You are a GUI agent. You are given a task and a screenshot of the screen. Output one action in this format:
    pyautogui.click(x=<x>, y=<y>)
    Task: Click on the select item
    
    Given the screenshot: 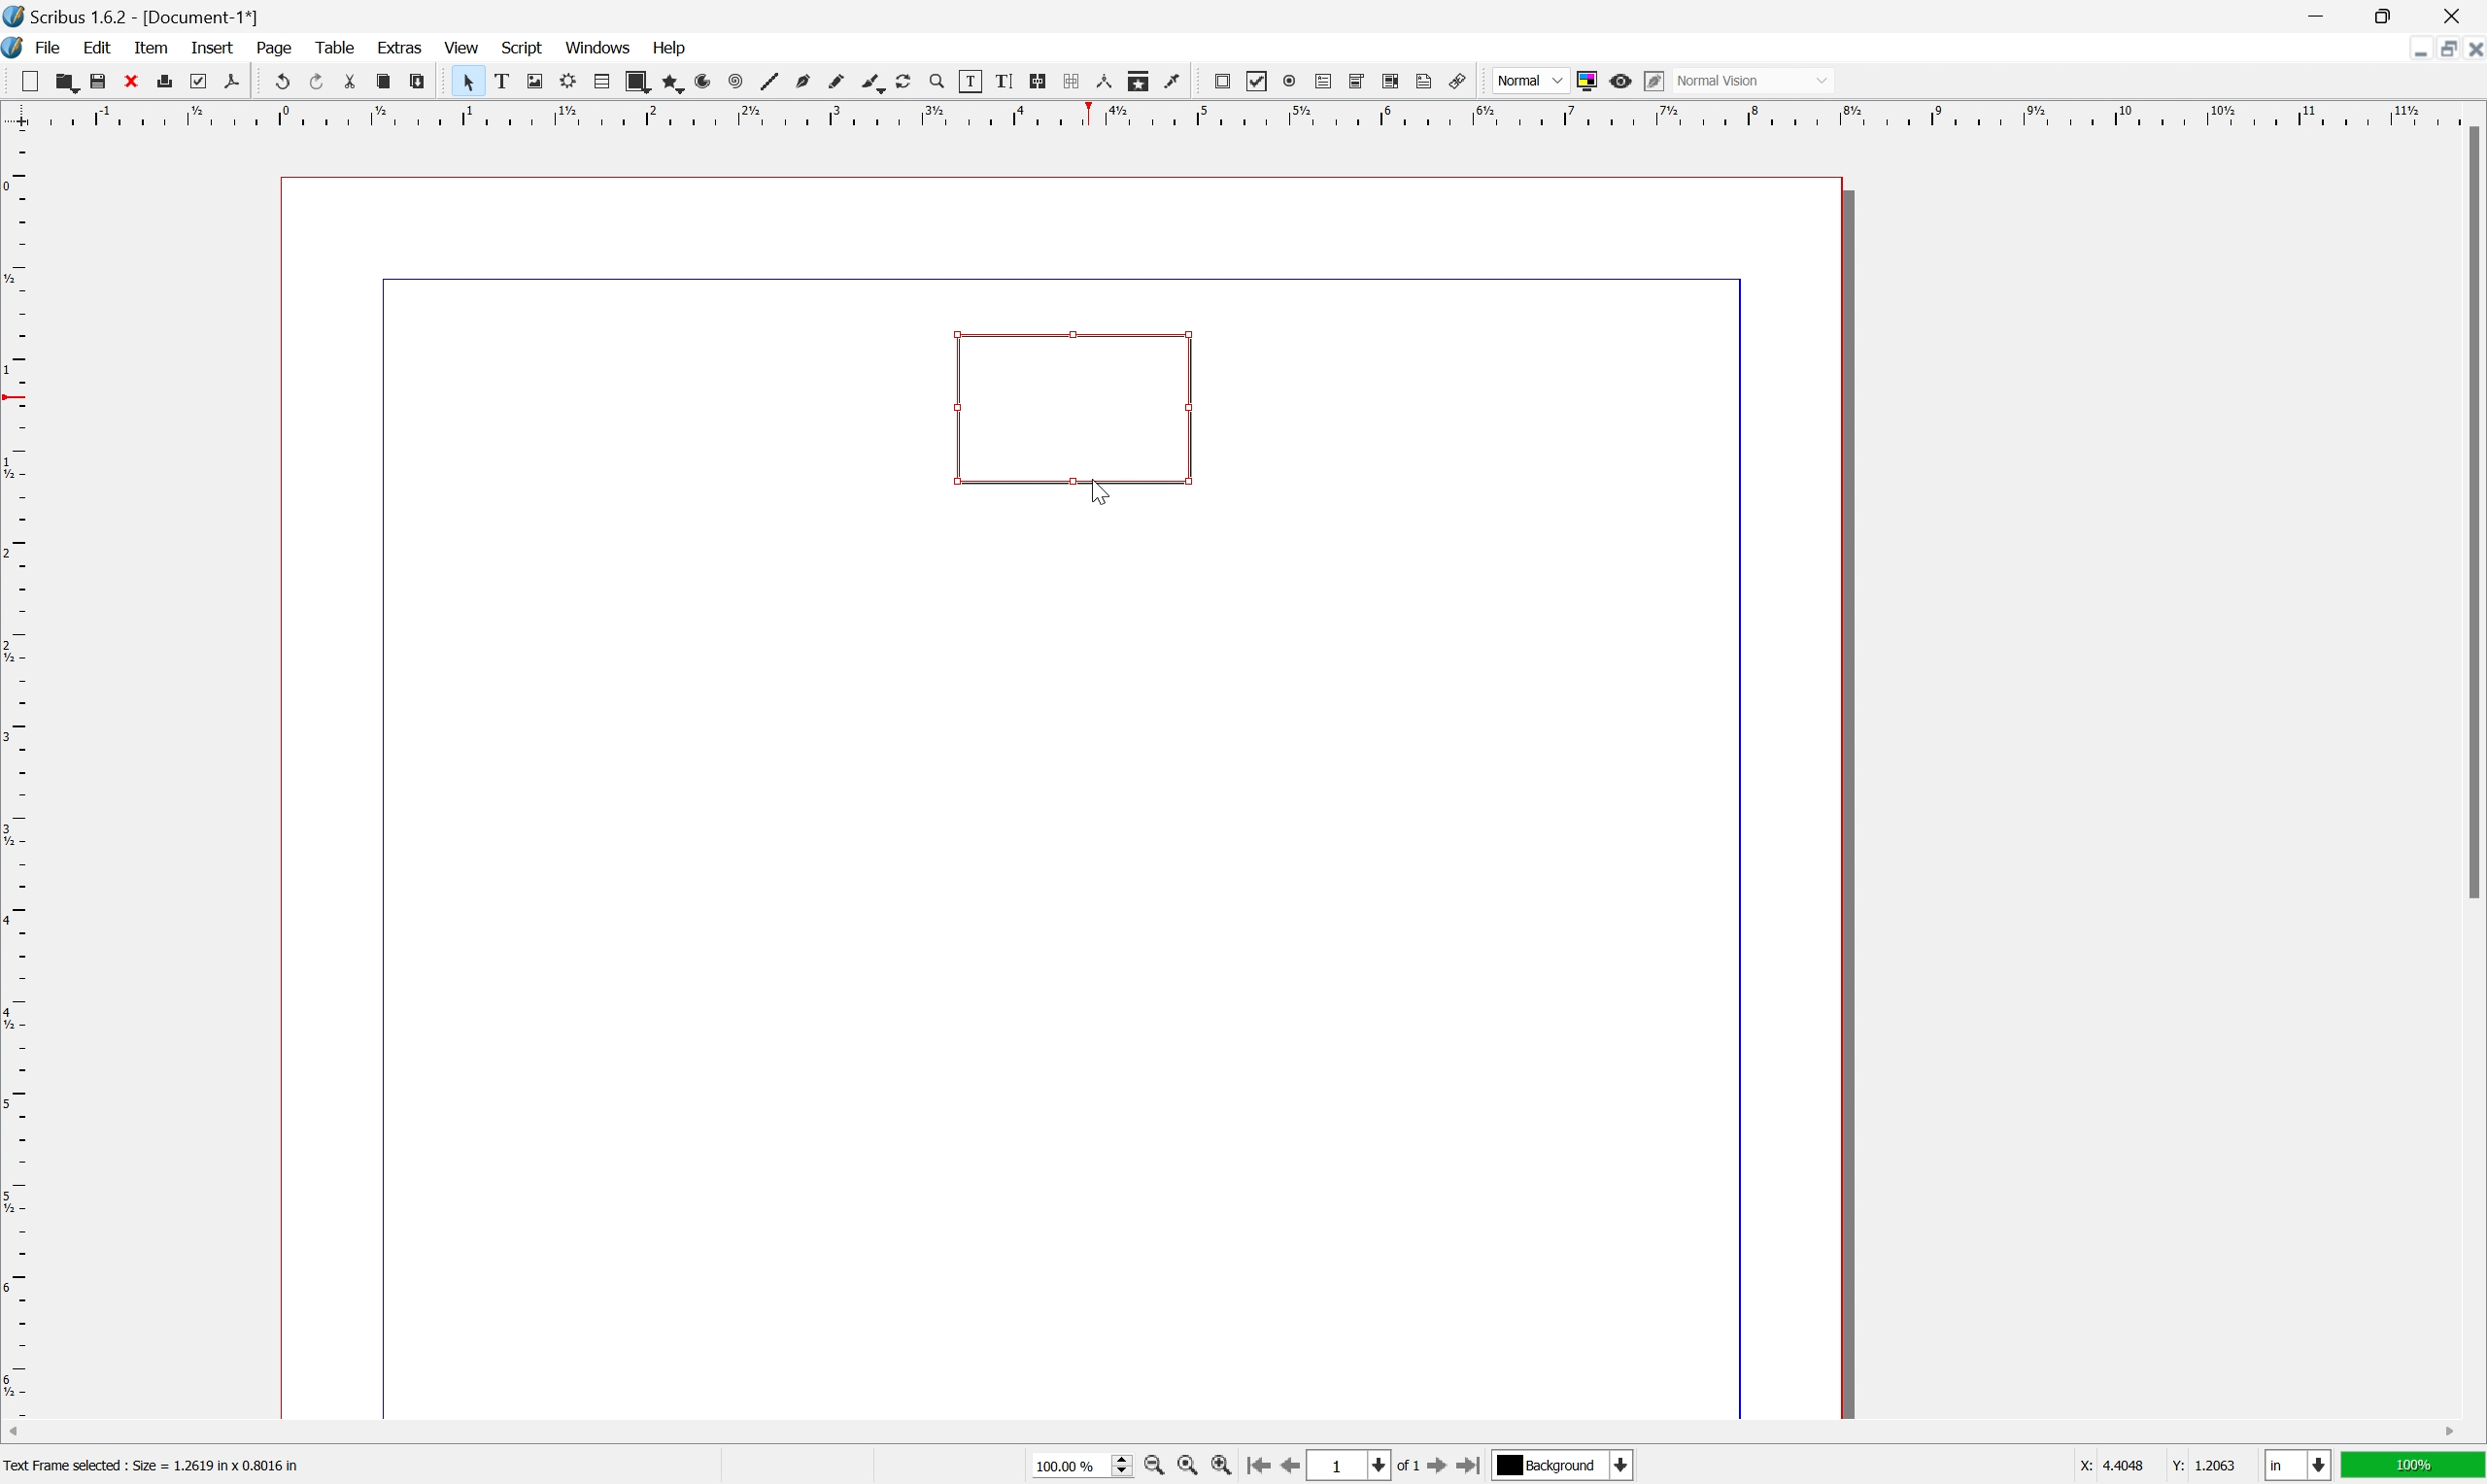 What is the action you would take?
    pyautogui.click(x=468, y=82)
    